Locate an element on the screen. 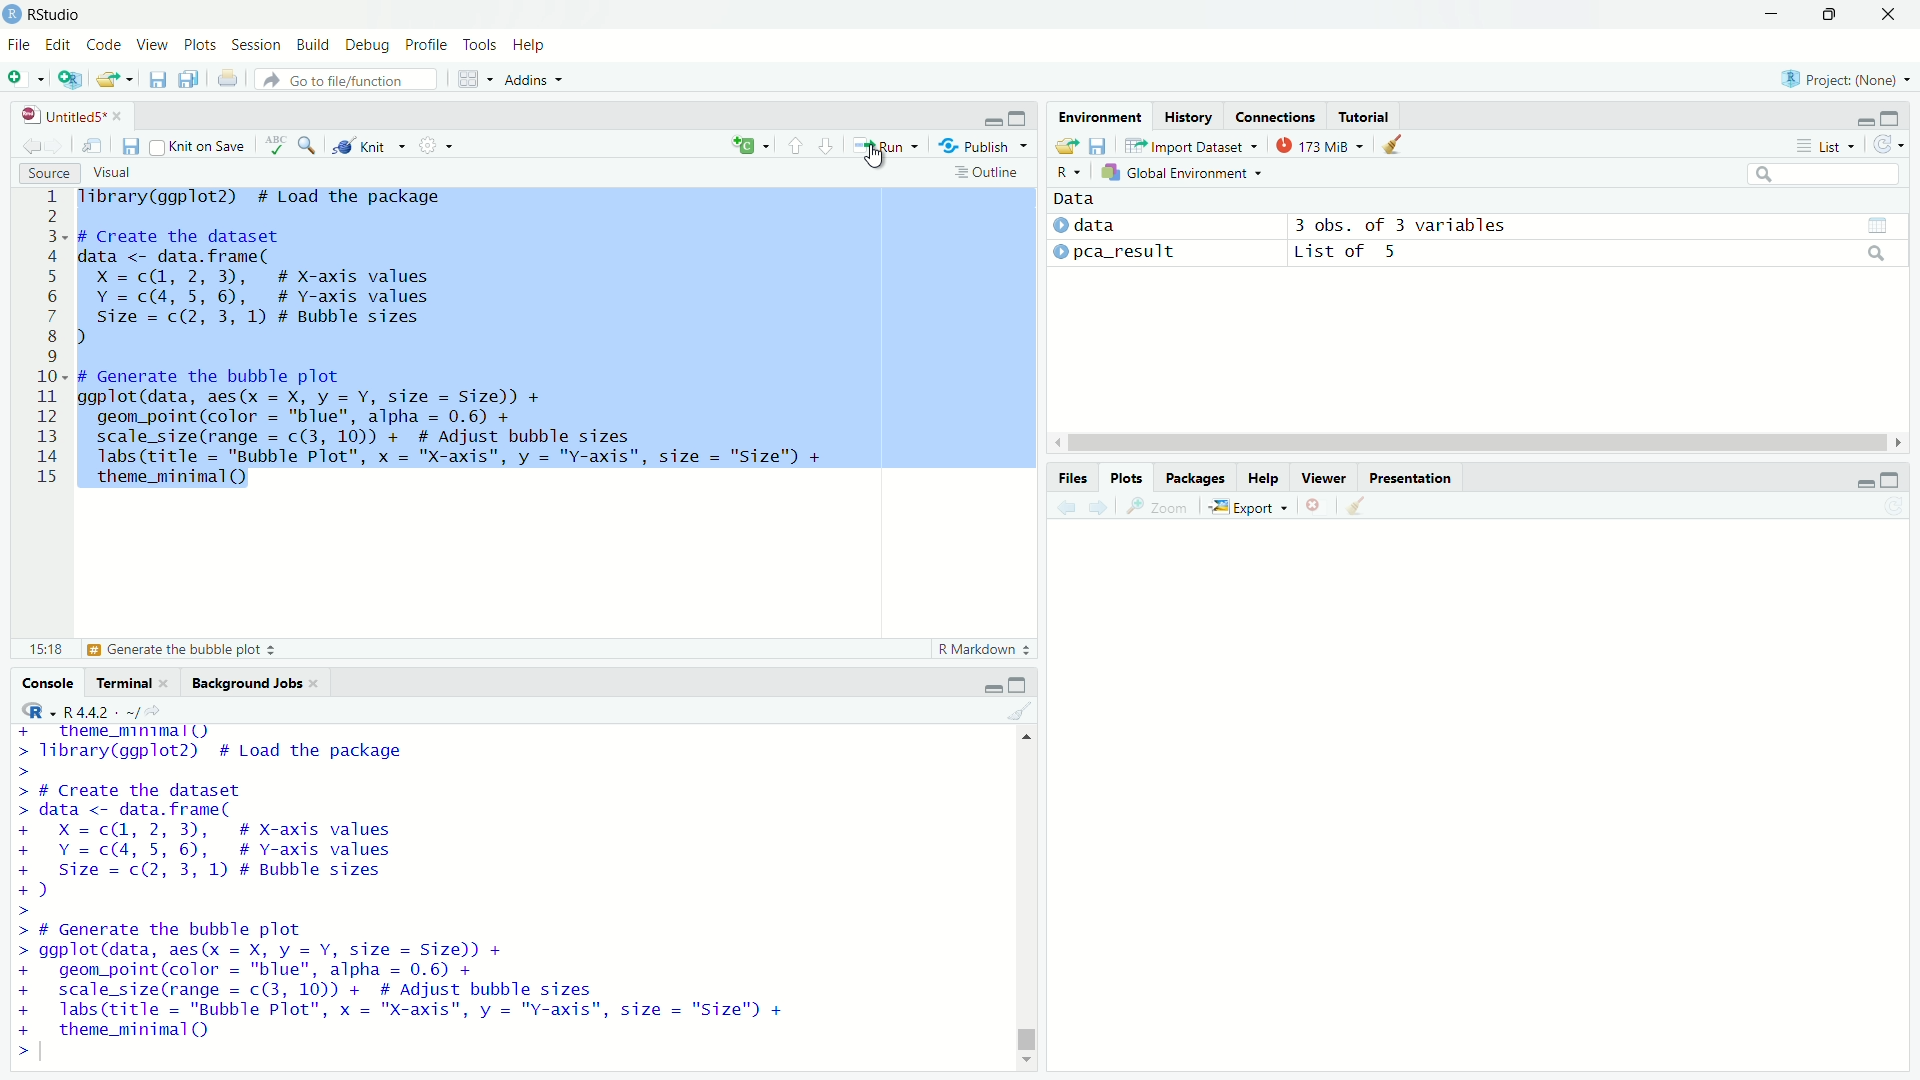 The width and height of the screenshot is (1920, 1080). data is located at coordinates (1076, 199).